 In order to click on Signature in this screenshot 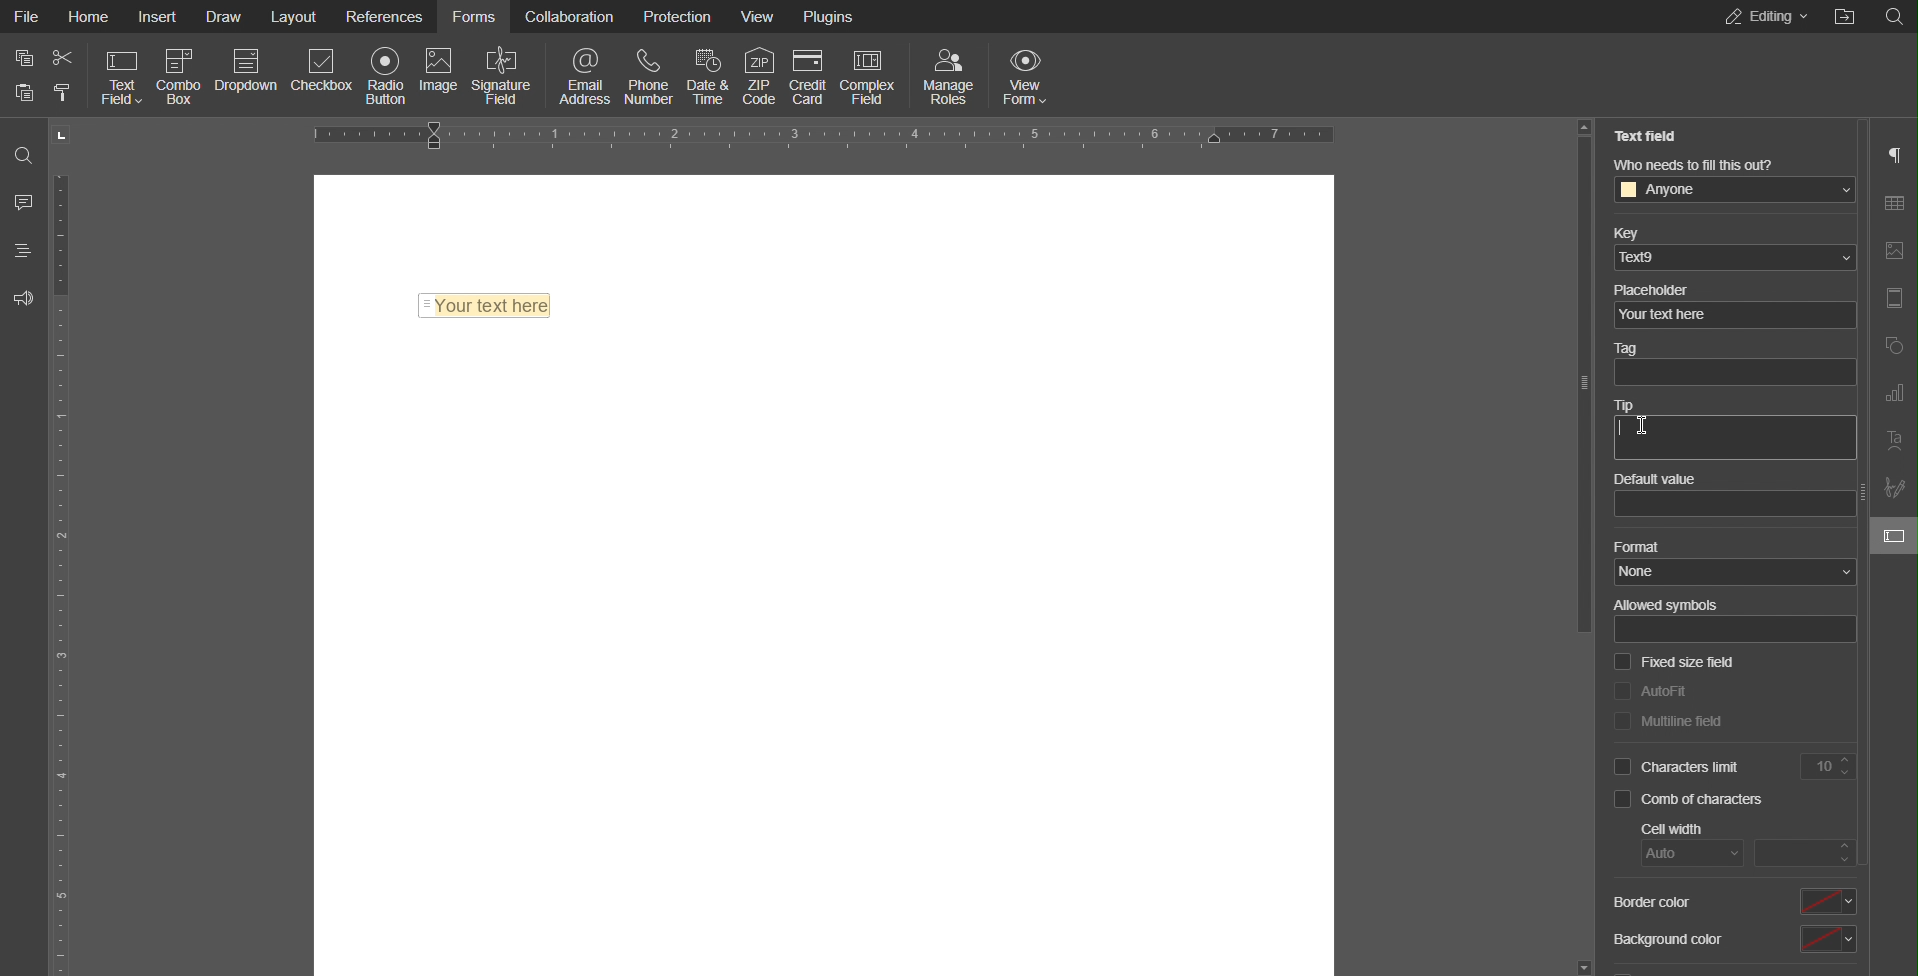, I will do `click(1894, 487)`.